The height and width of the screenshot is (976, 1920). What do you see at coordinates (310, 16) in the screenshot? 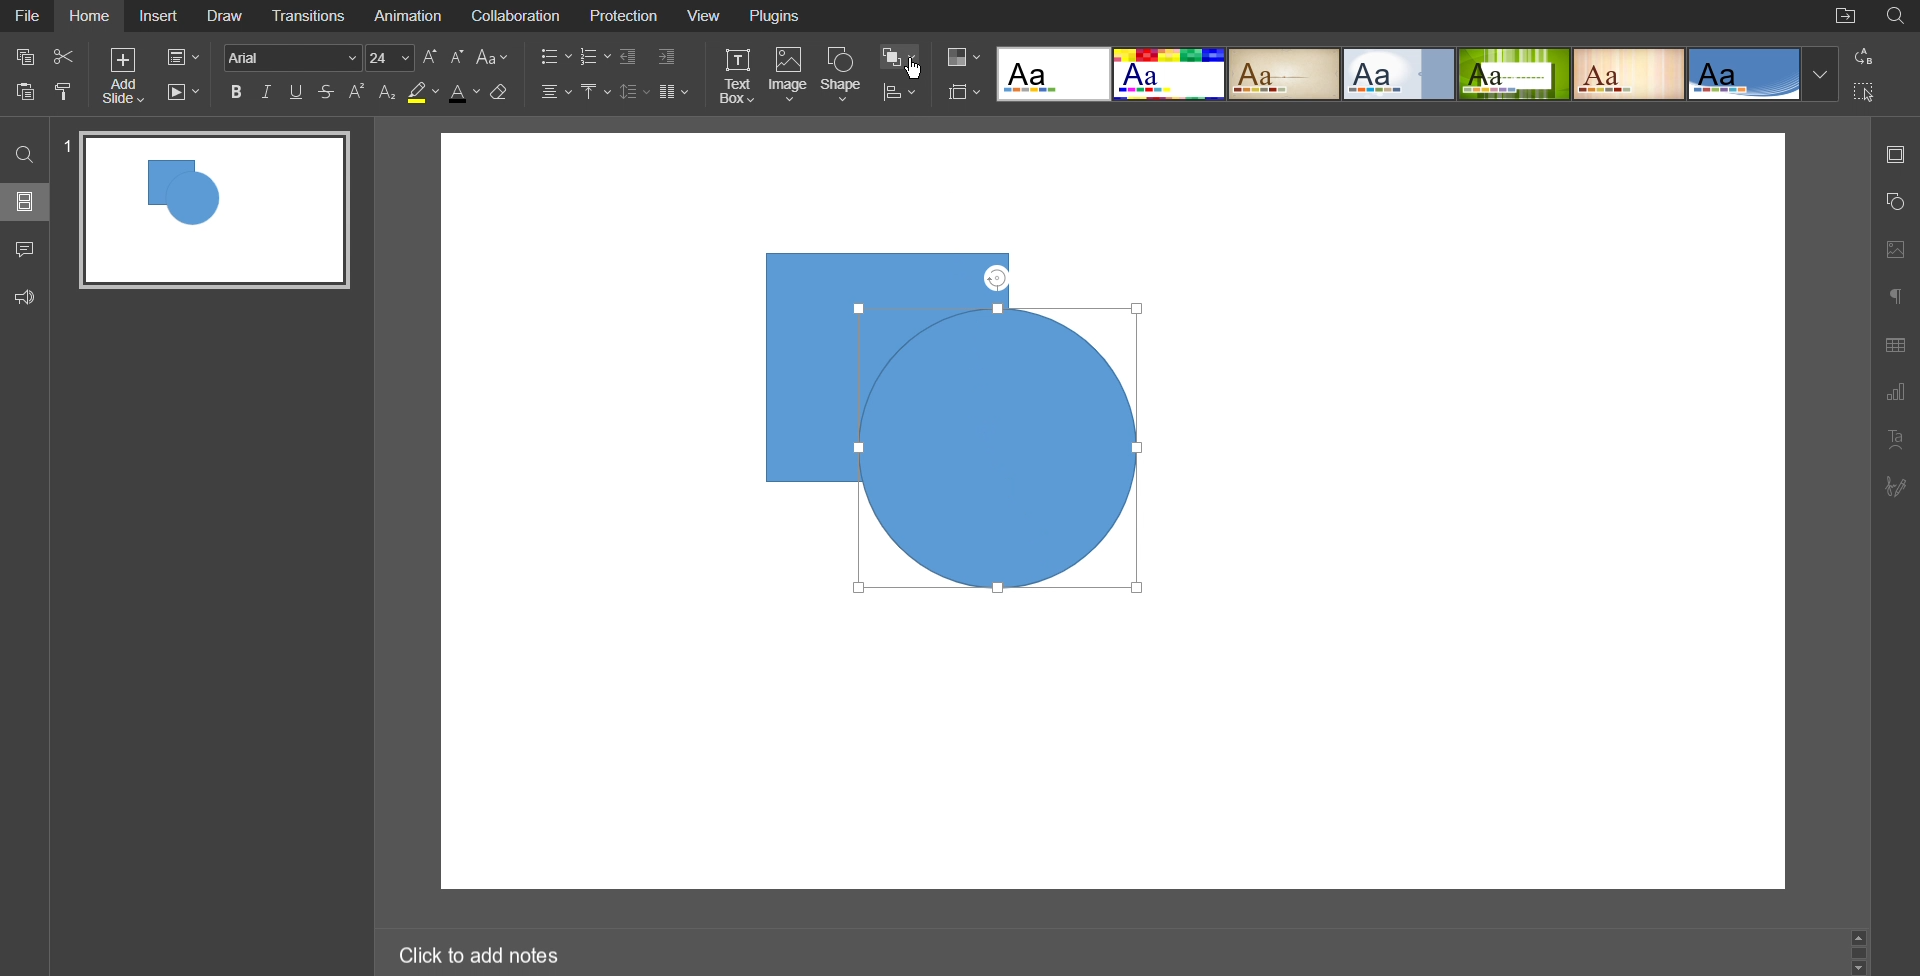
I see `Transitions` at bounding box center [310, 16].